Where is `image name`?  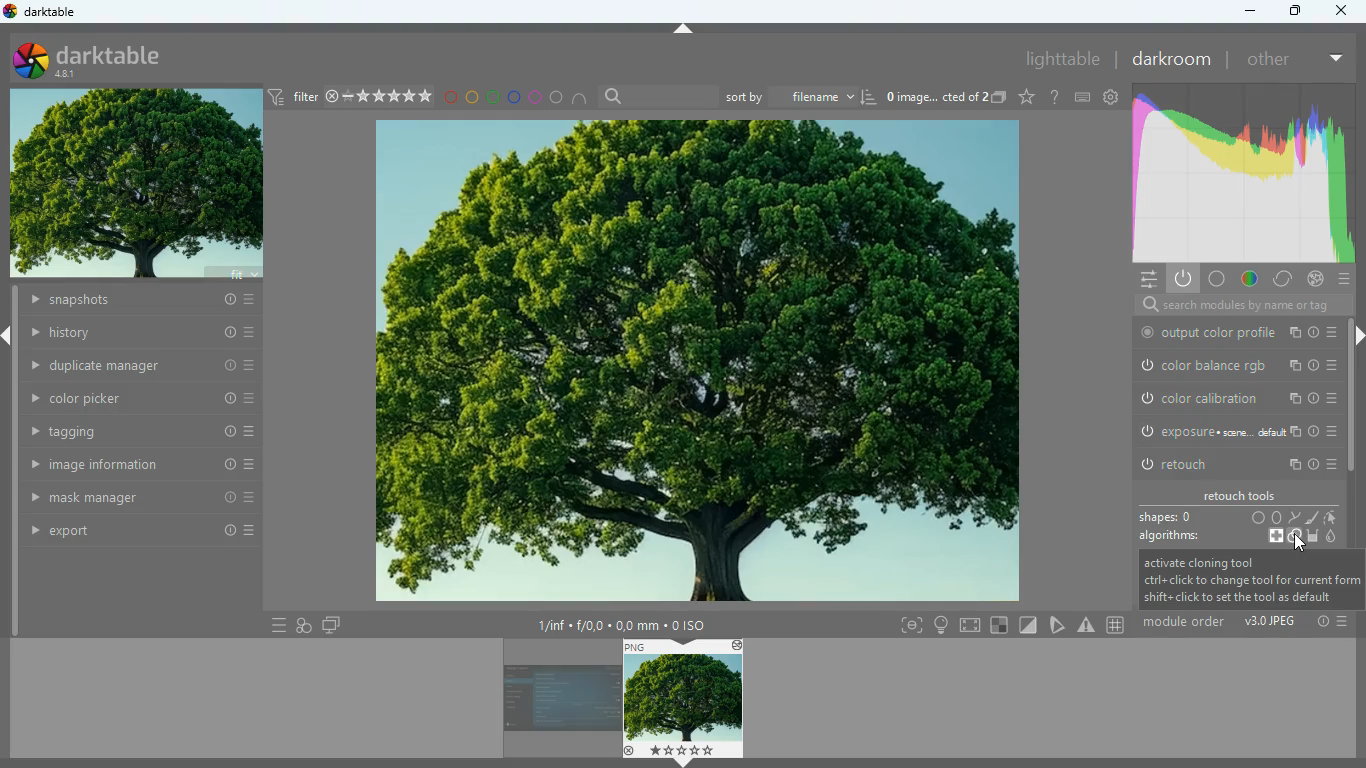 image name is located at coordinates (931, 97).